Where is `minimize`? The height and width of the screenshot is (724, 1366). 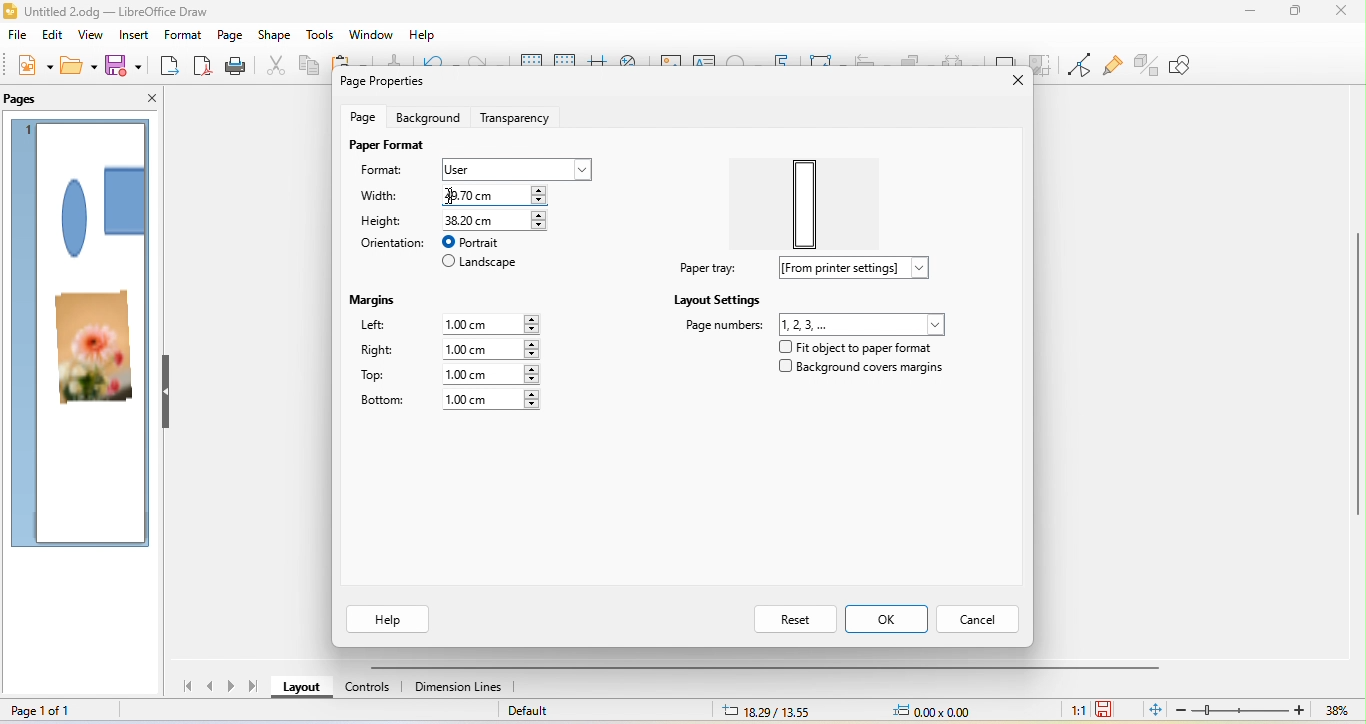
minimize is located at coordinates (1245, 15).